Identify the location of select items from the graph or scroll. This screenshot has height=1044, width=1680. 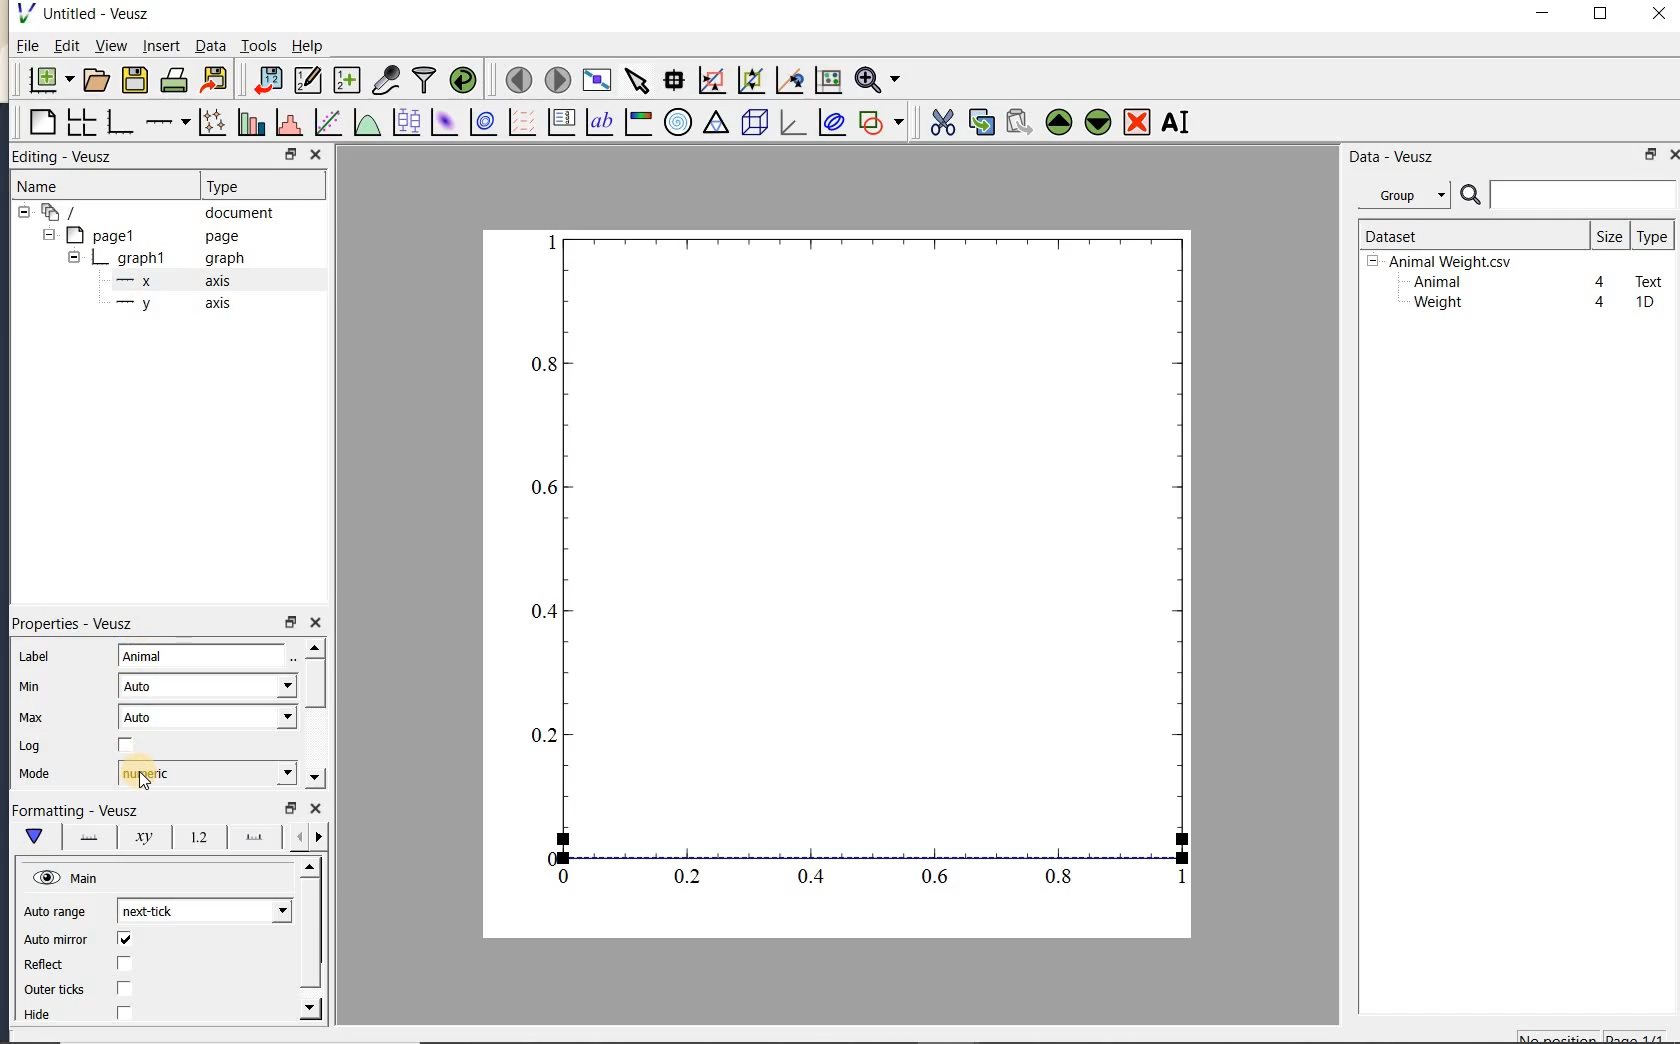
(638, 81).